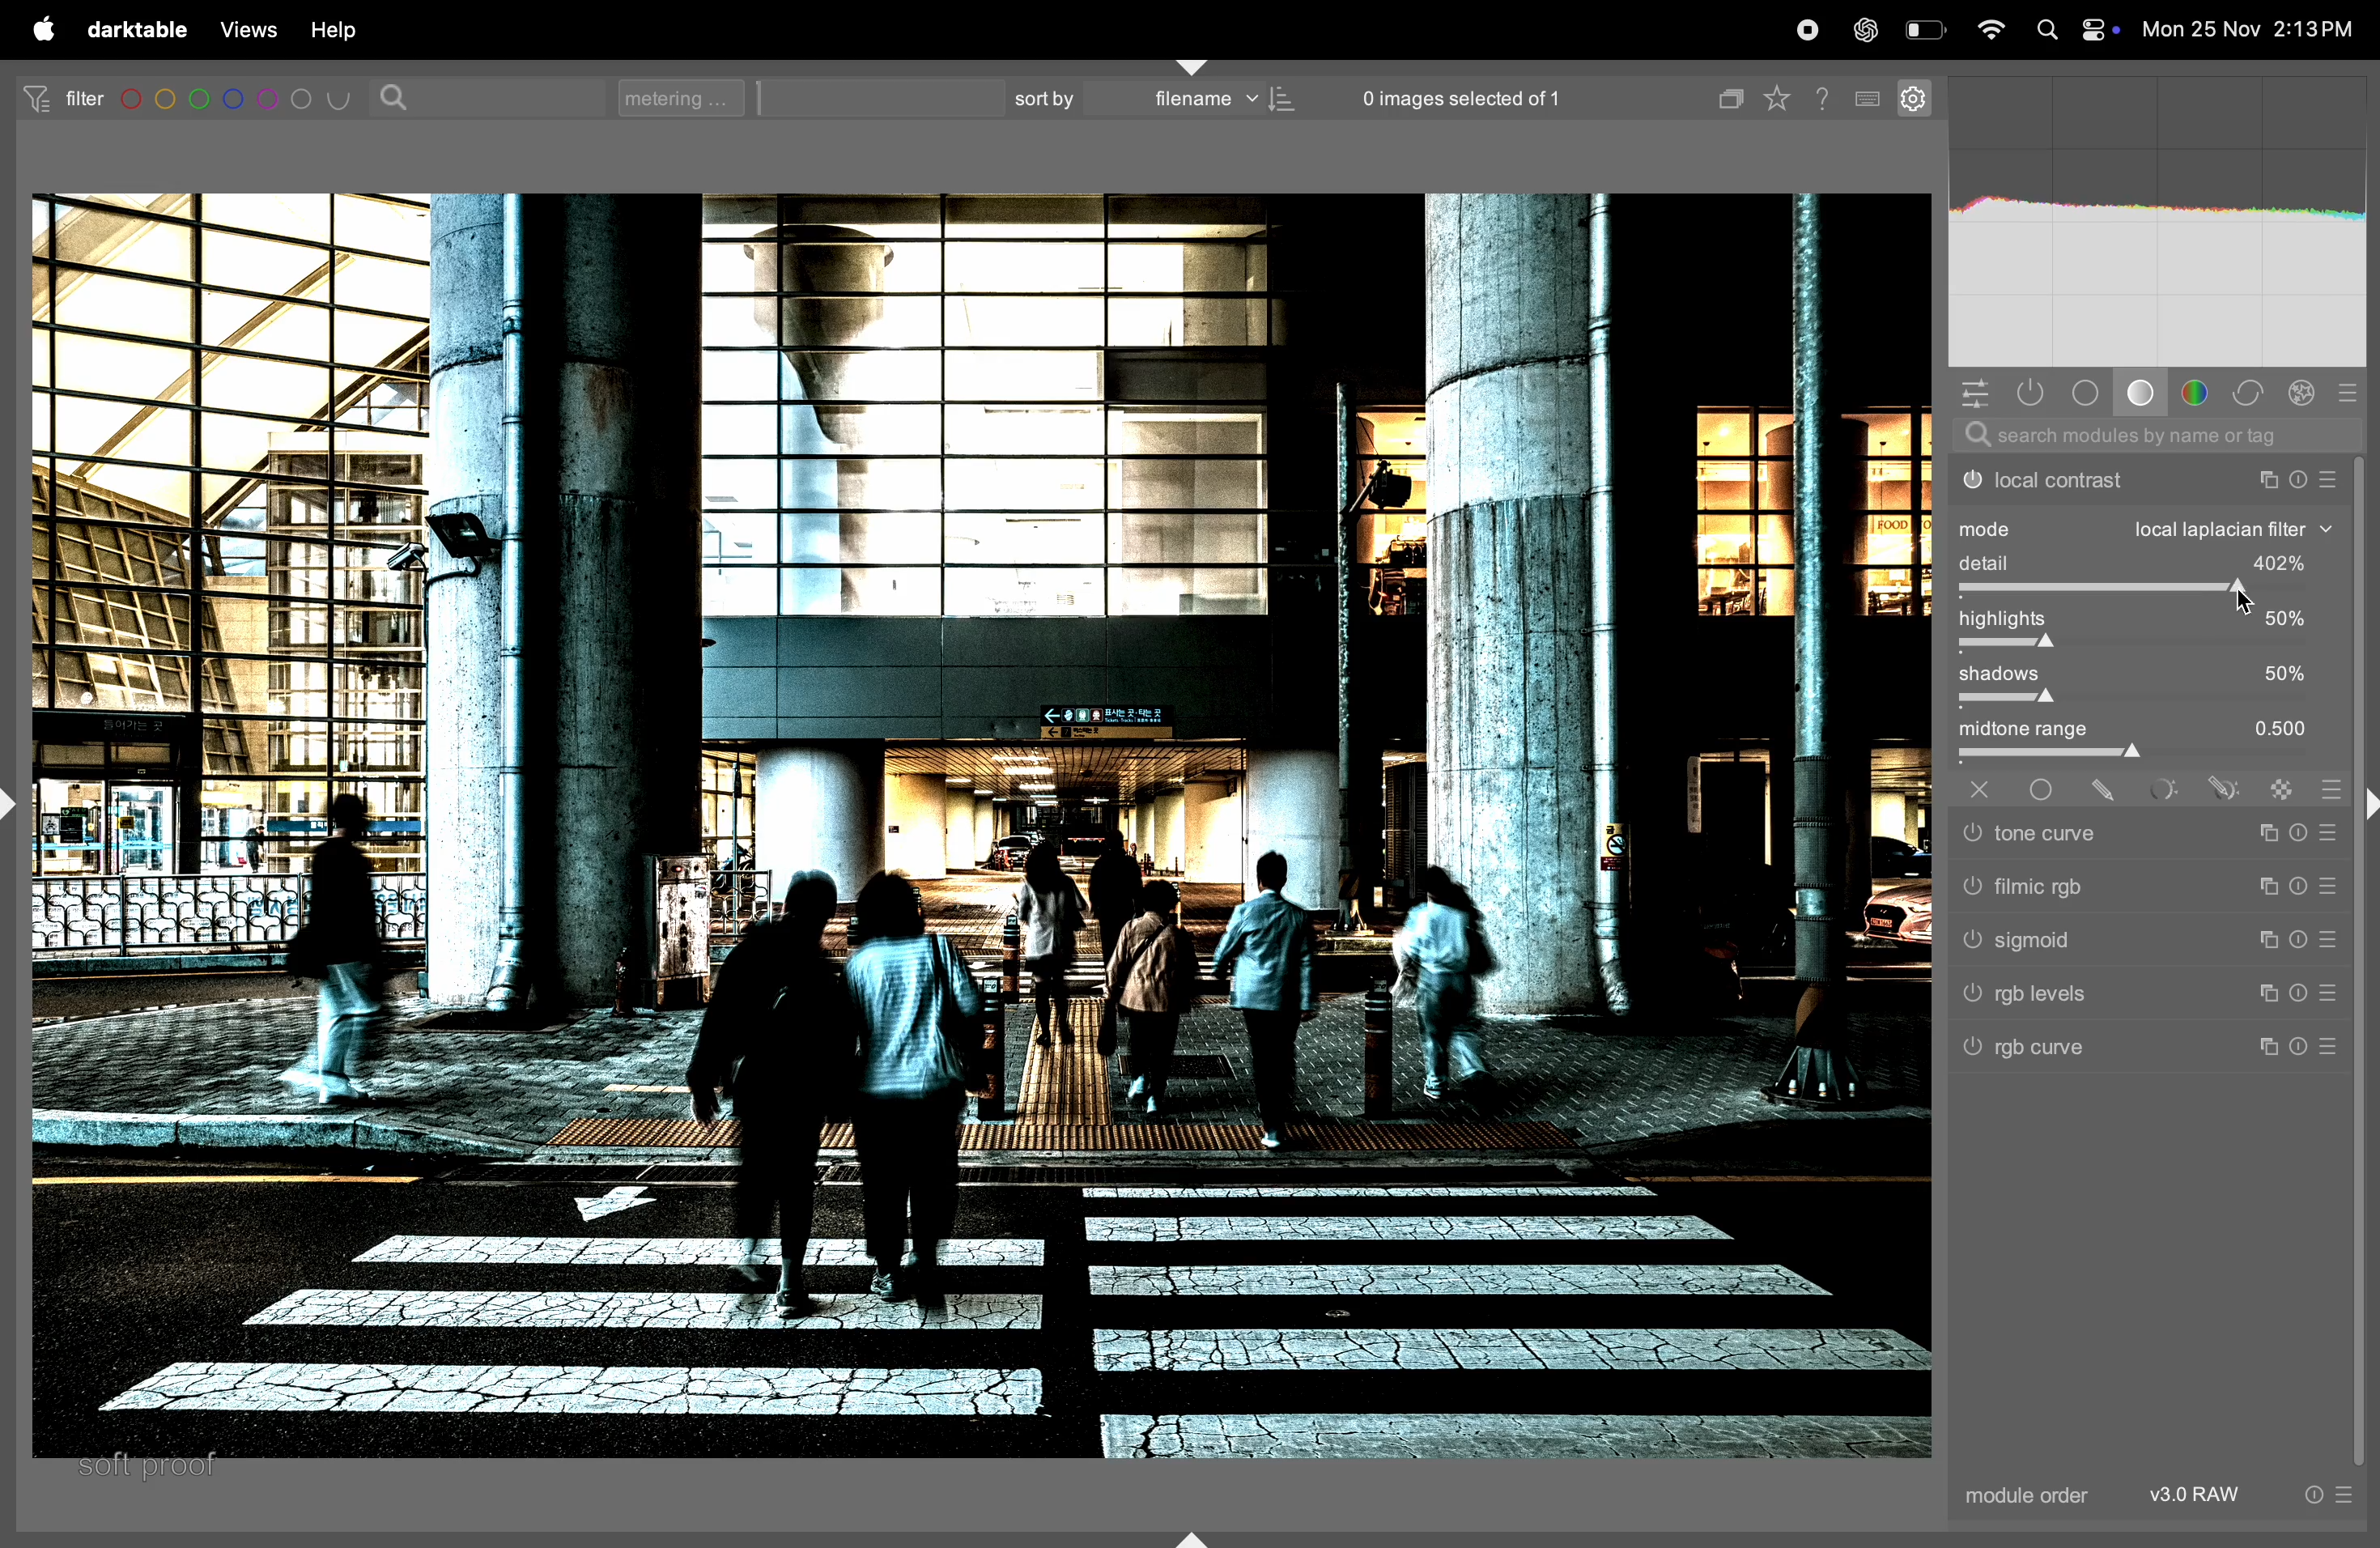  I want to click on preset, so click(2344, 1495).